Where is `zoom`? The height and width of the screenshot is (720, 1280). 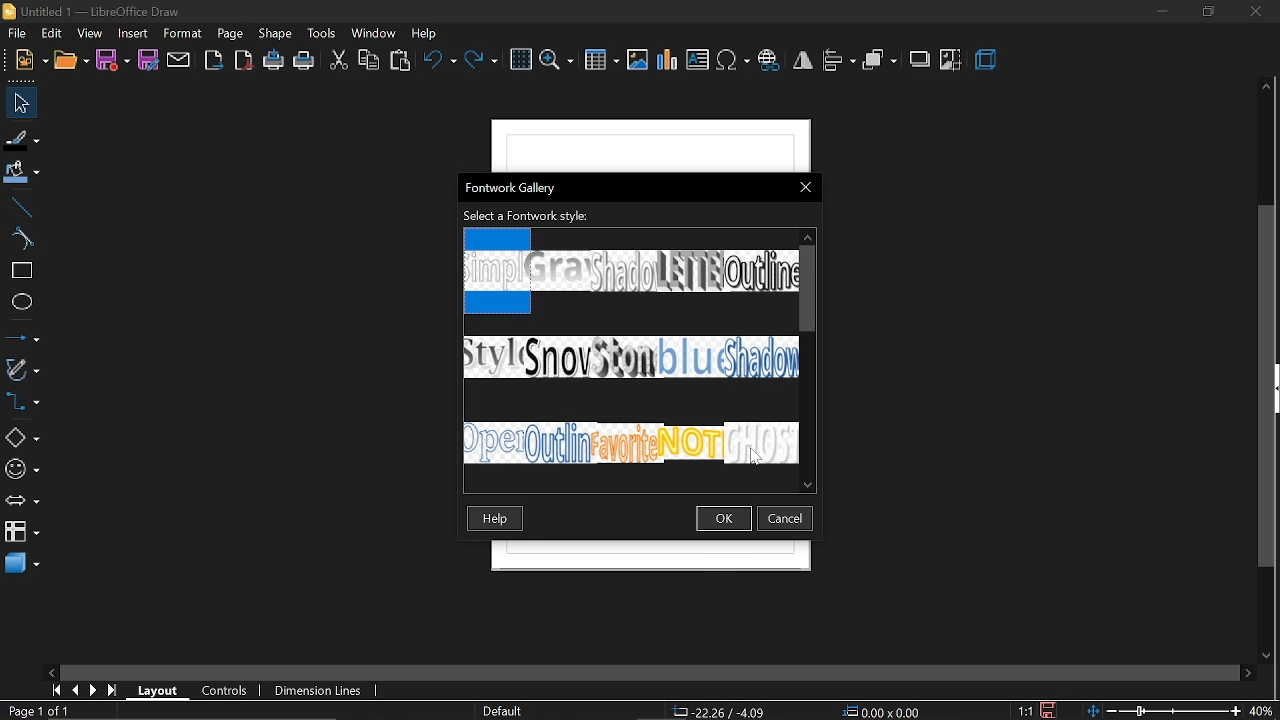 zoom is located at coordinates (557, 61).